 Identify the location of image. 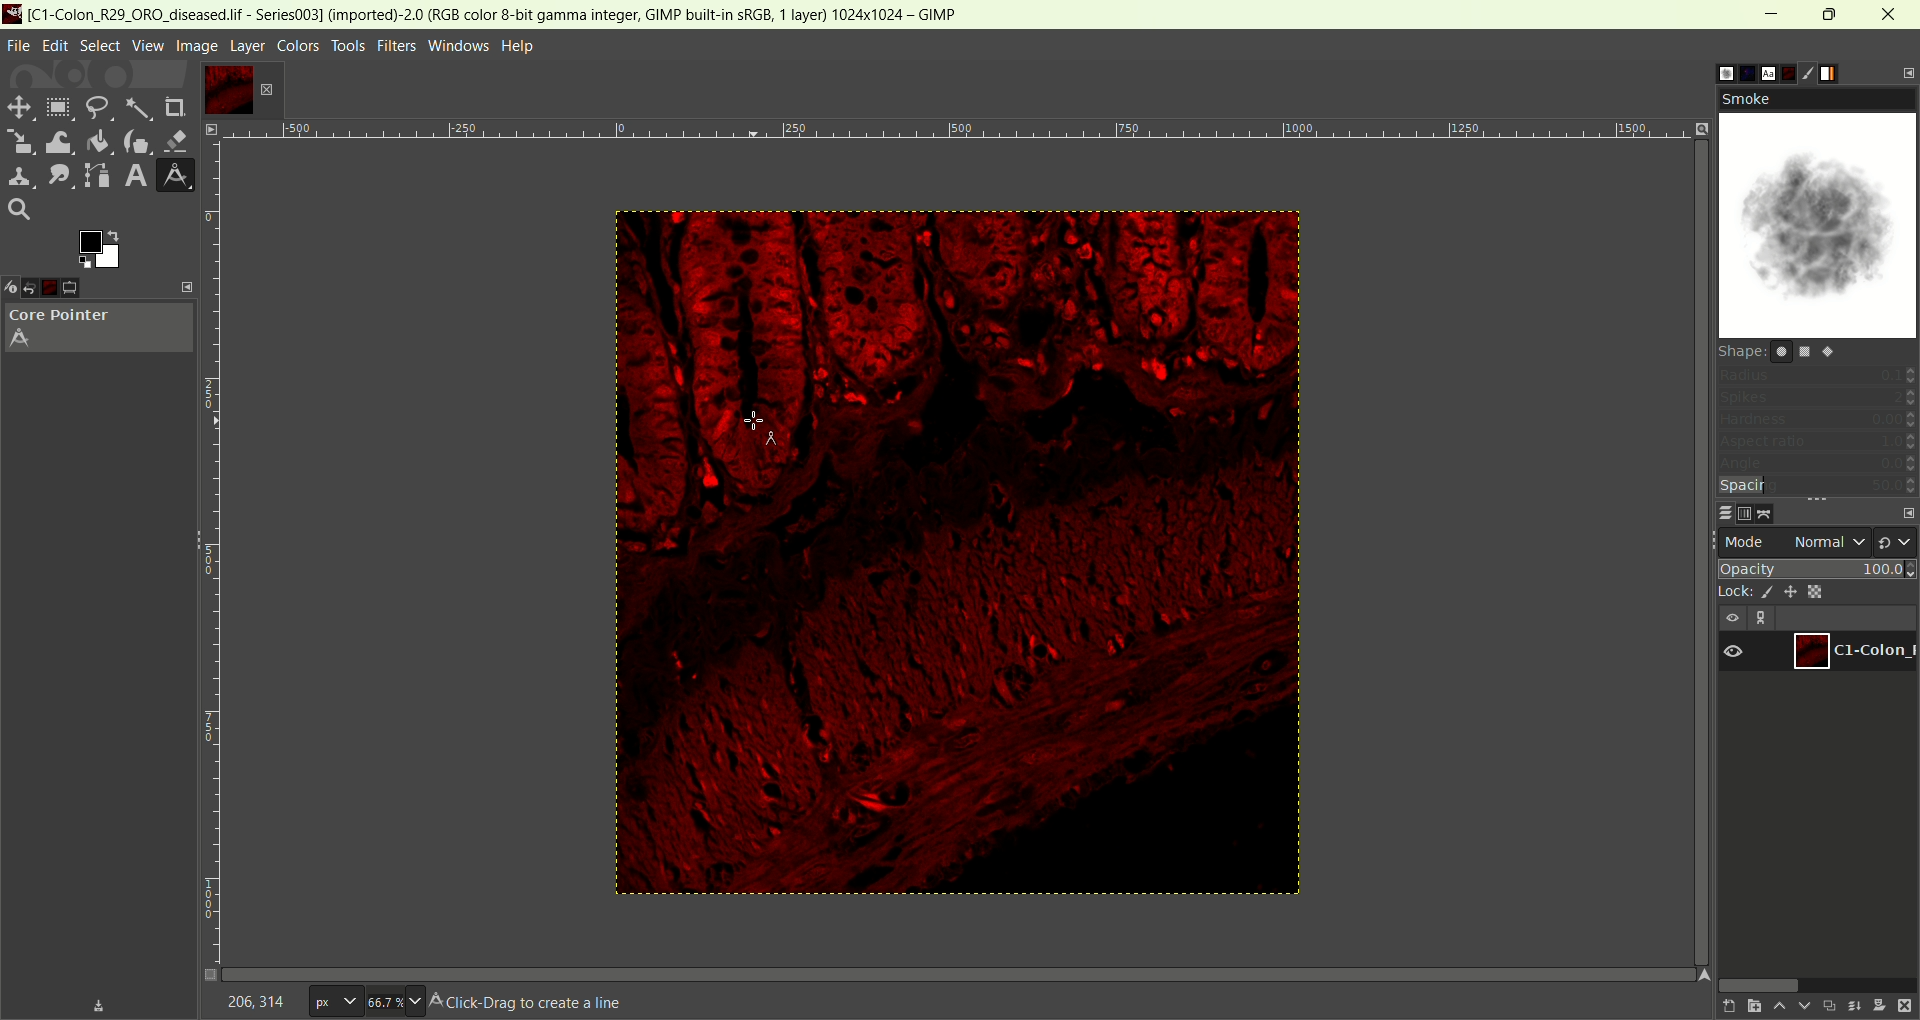
(195, 46).